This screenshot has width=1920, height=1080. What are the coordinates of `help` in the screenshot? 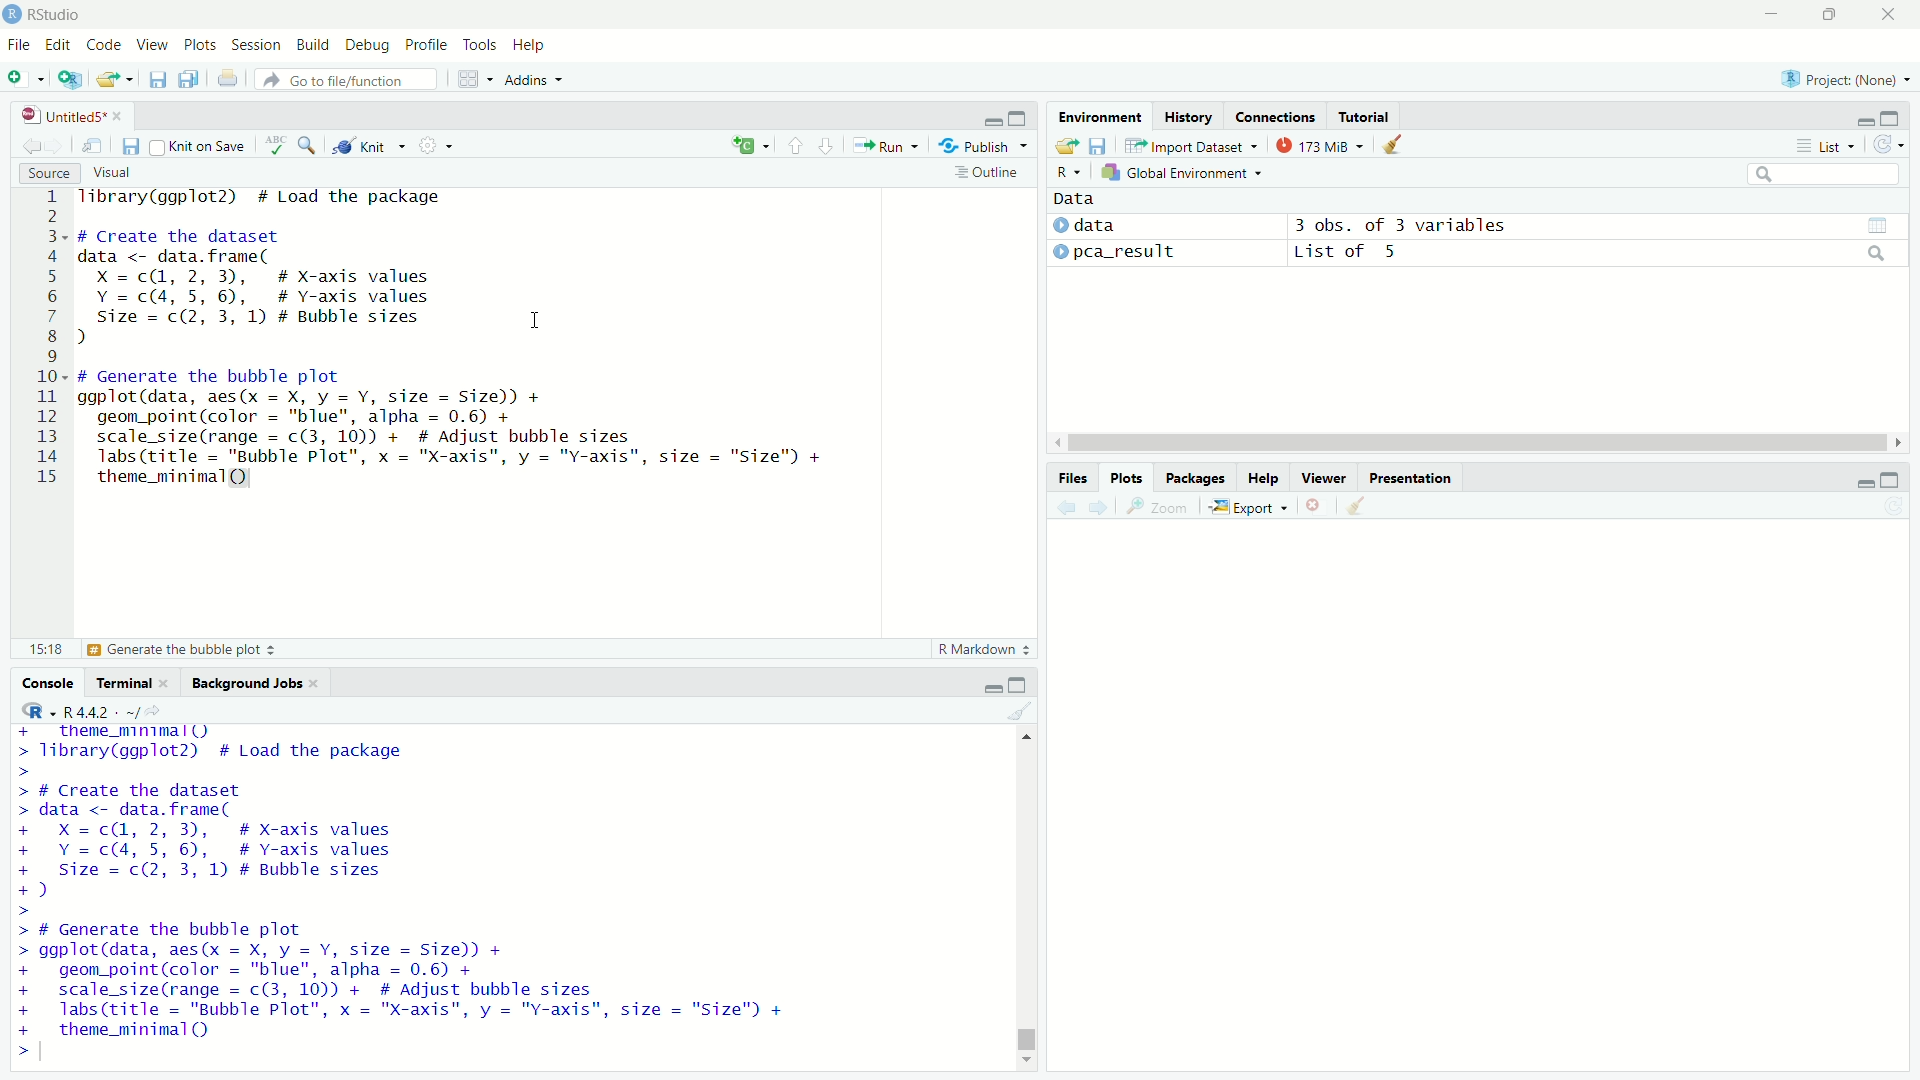 It's located at (530, 47).